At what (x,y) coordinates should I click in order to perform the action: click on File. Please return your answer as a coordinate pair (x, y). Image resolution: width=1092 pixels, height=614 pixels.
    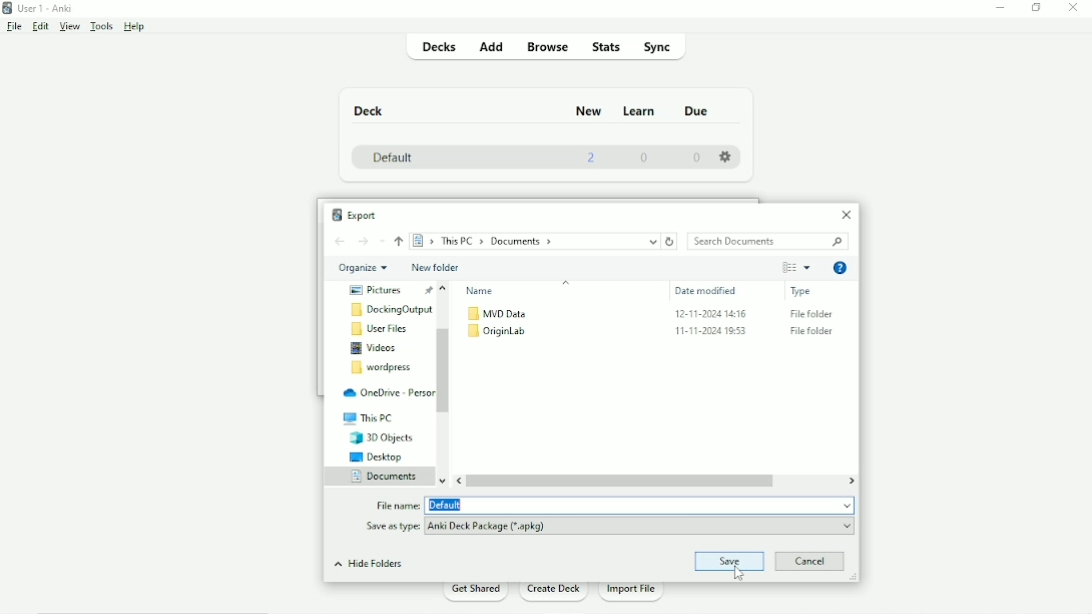
    Looking at the image, I should click on (14, 27).